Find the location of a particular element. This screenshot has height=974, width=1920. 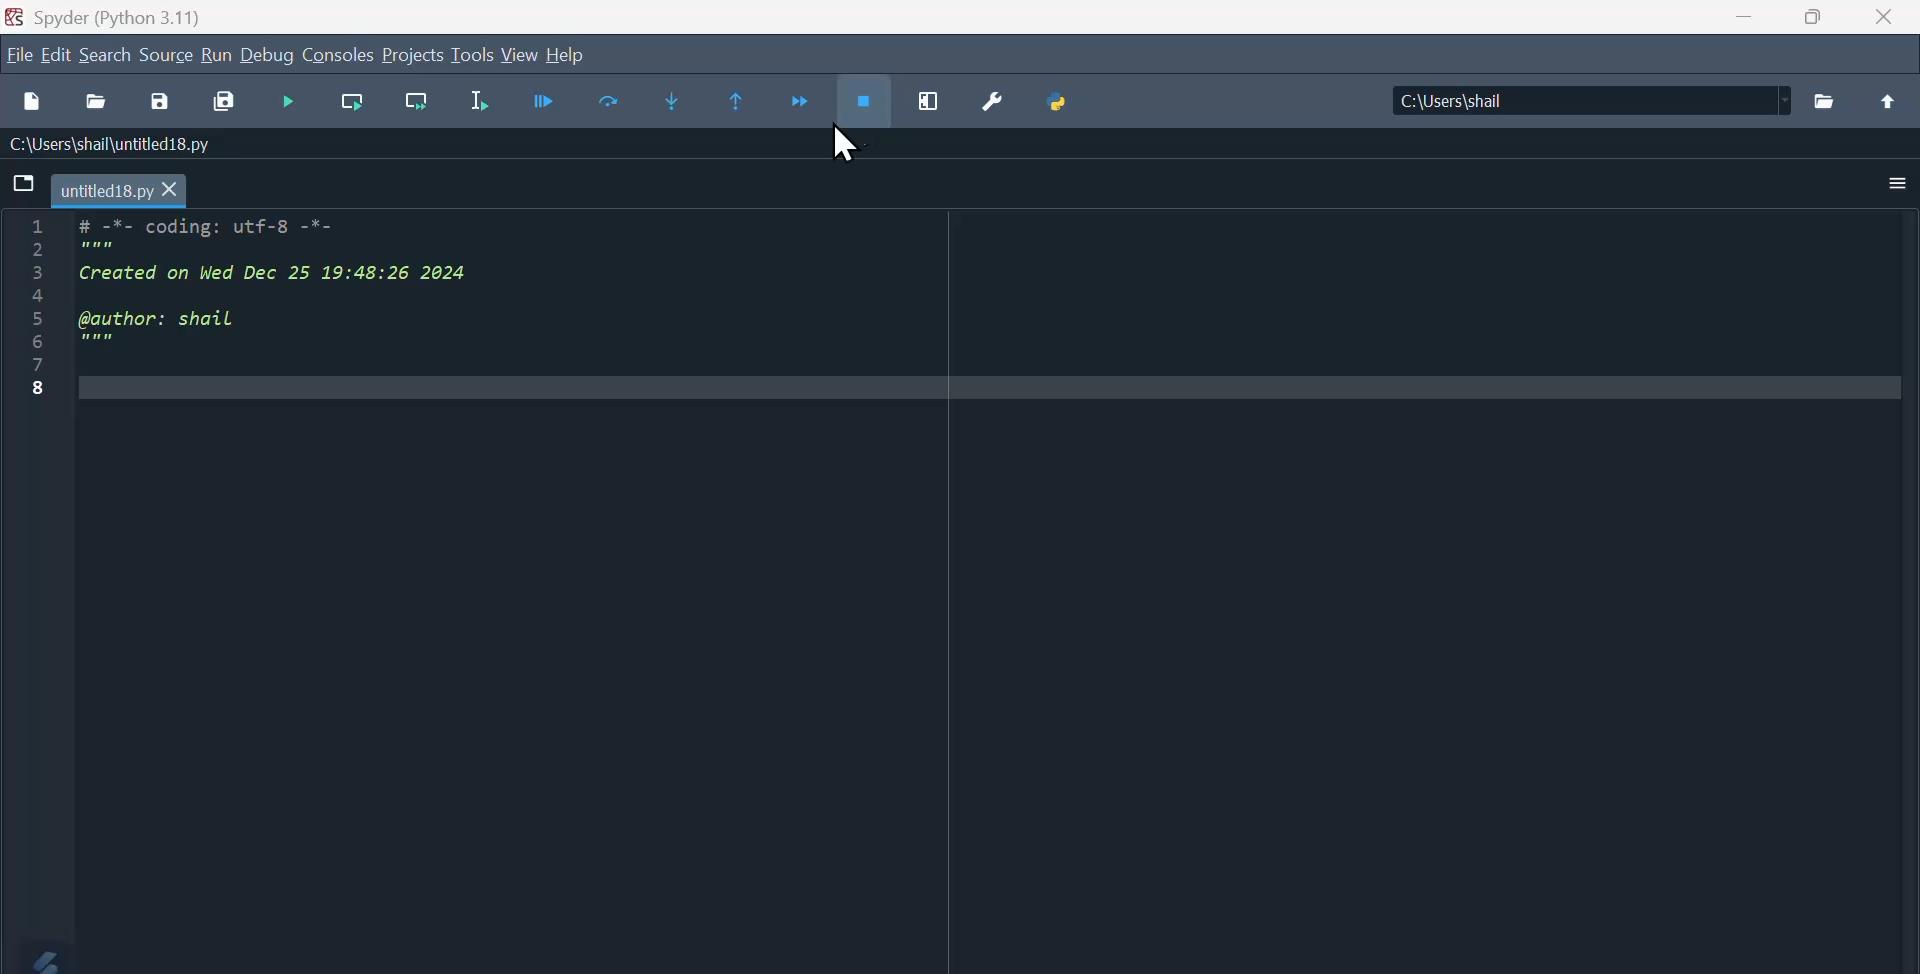

More options is located at coordinates (1887, 185).